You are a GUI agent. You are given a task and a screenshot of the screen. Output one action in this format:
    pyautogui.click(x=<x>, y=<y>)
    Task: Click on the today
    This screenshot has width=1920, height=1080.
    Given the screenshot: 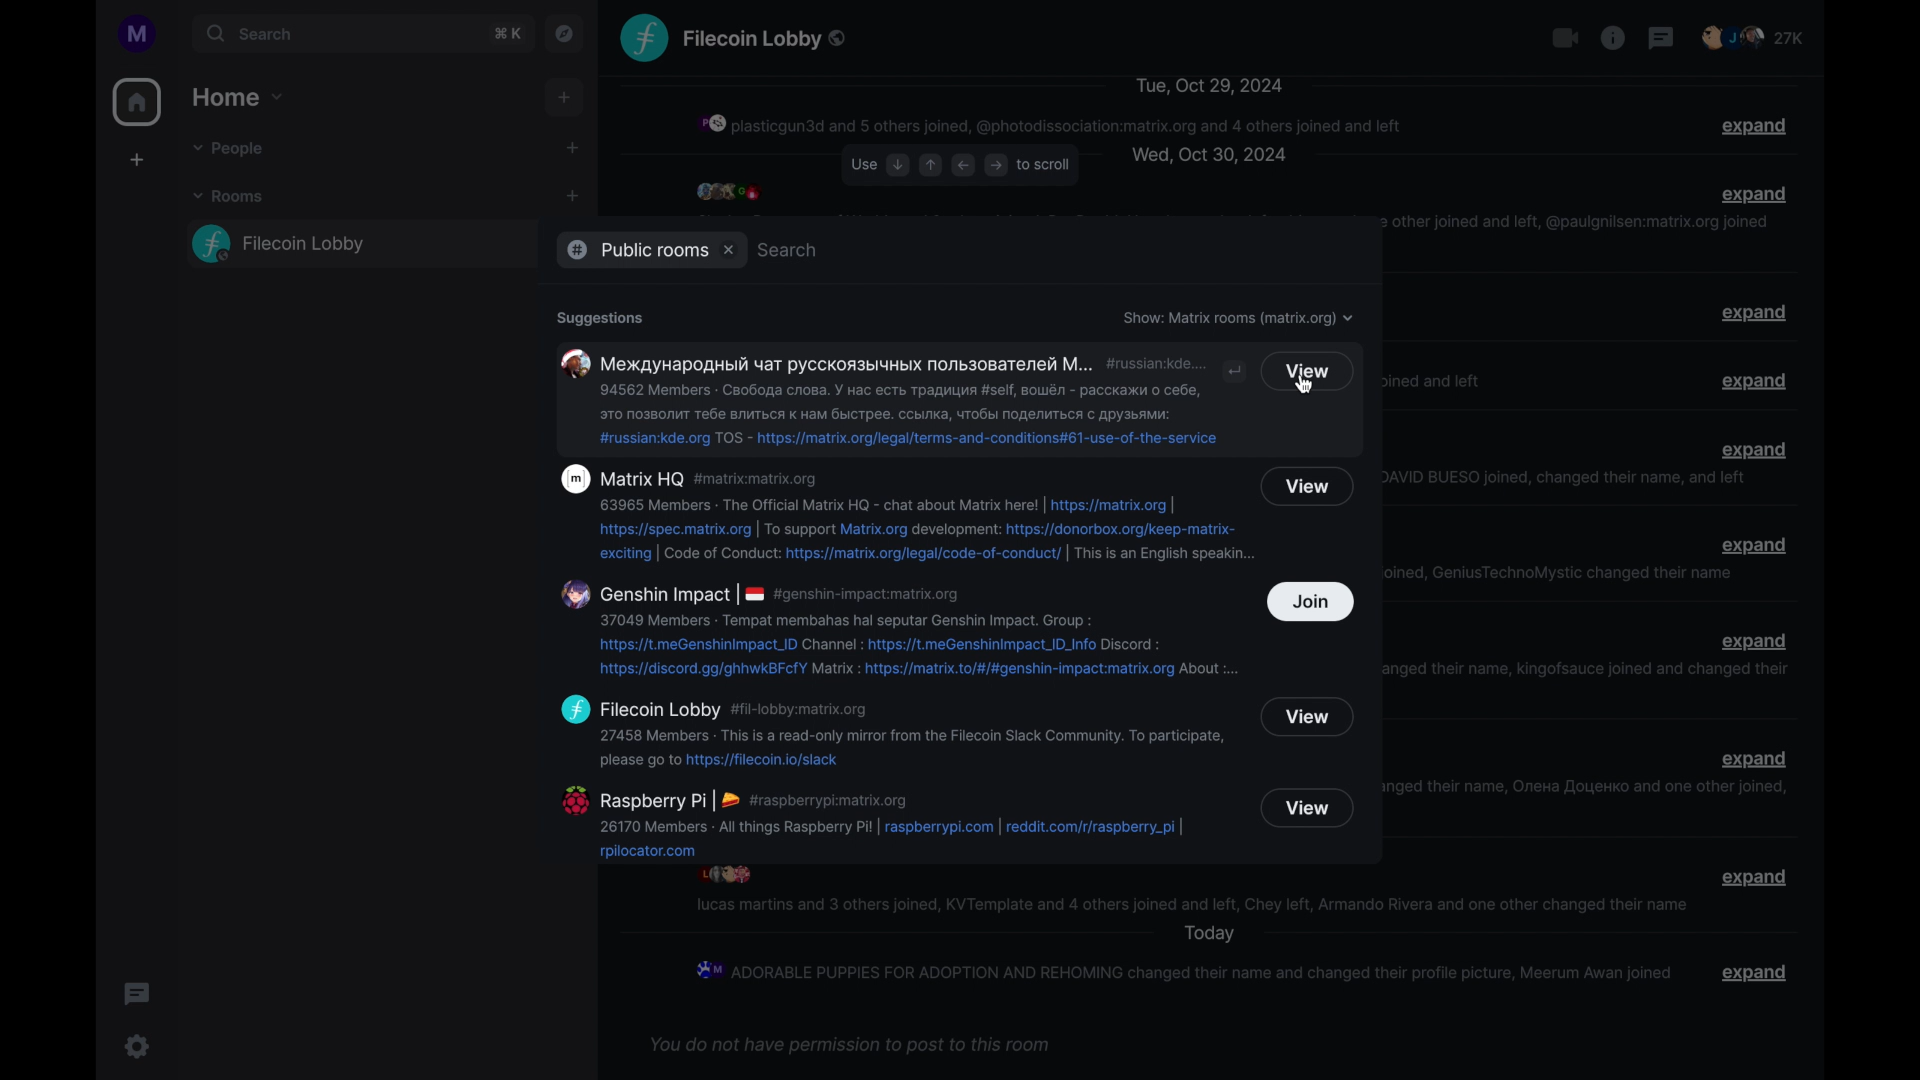 What is the action you would take?
    pyautogui.click(x=1209, y=934)
    